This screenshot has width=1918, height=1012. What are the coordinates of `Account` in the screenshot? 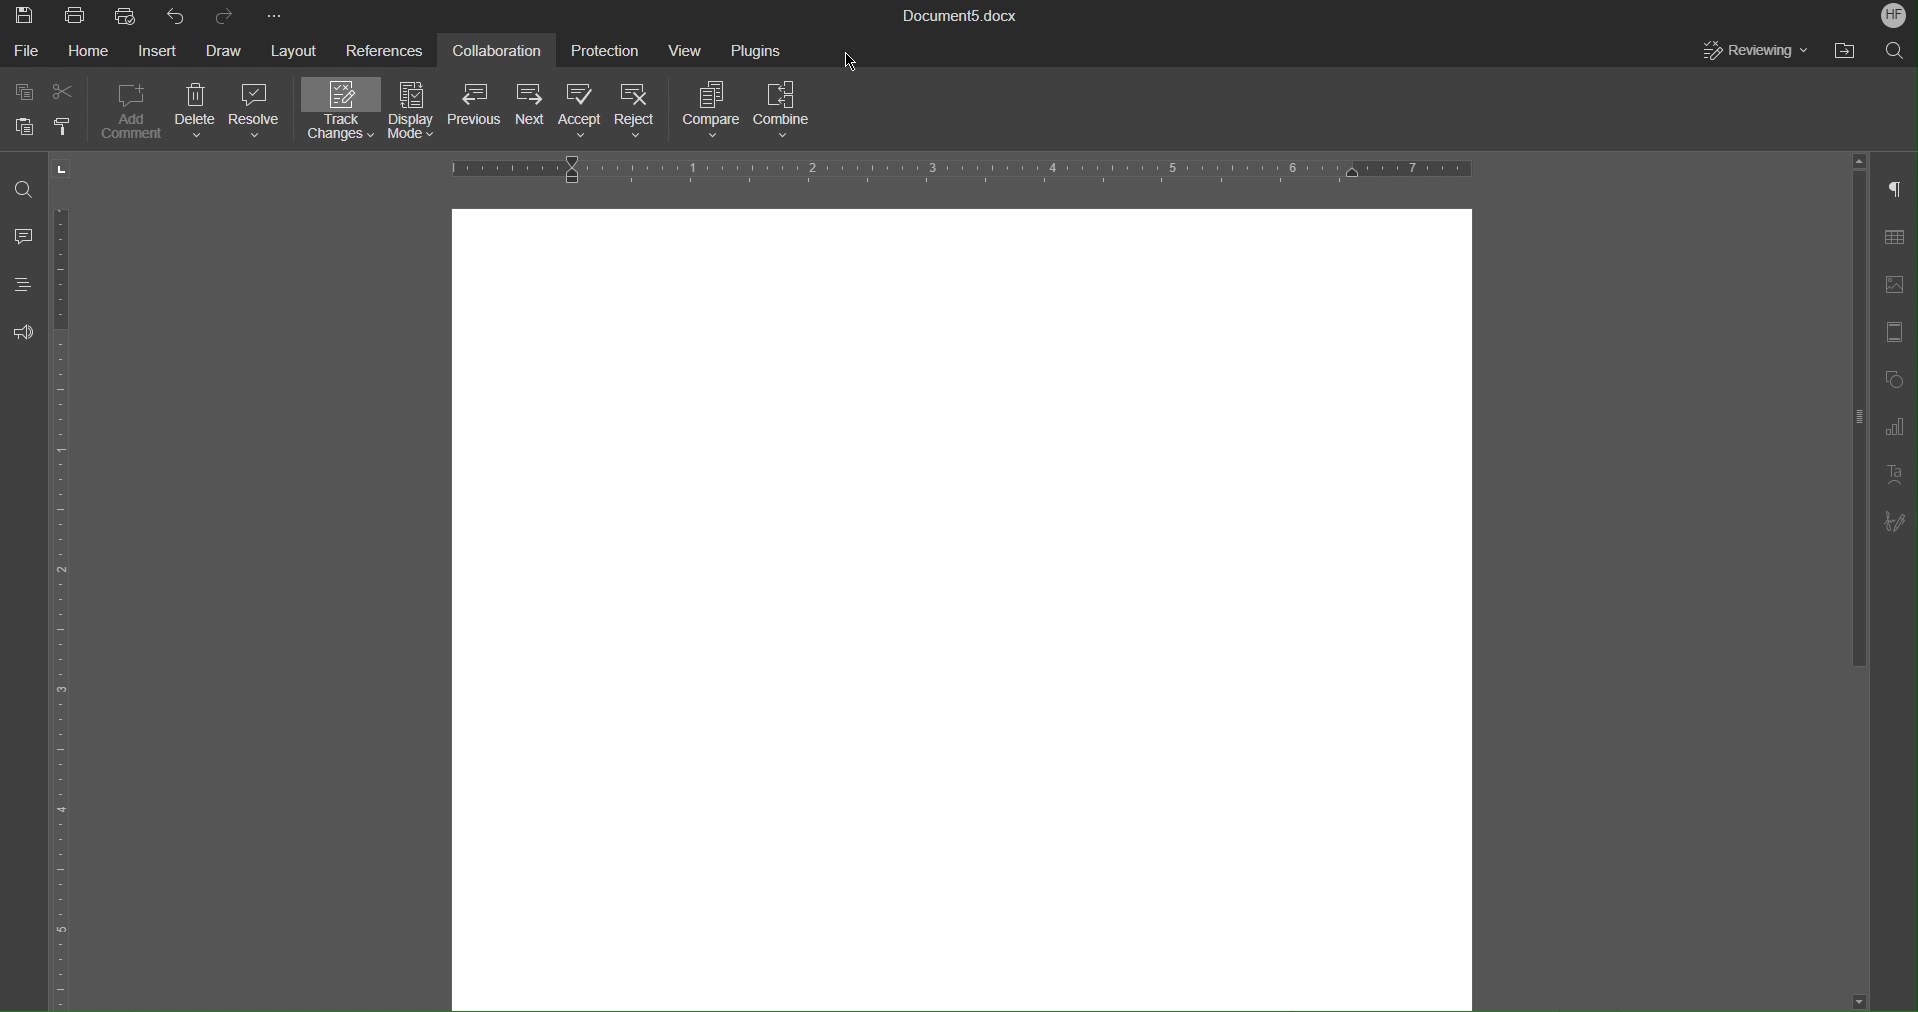 It's located at (1892, 14).